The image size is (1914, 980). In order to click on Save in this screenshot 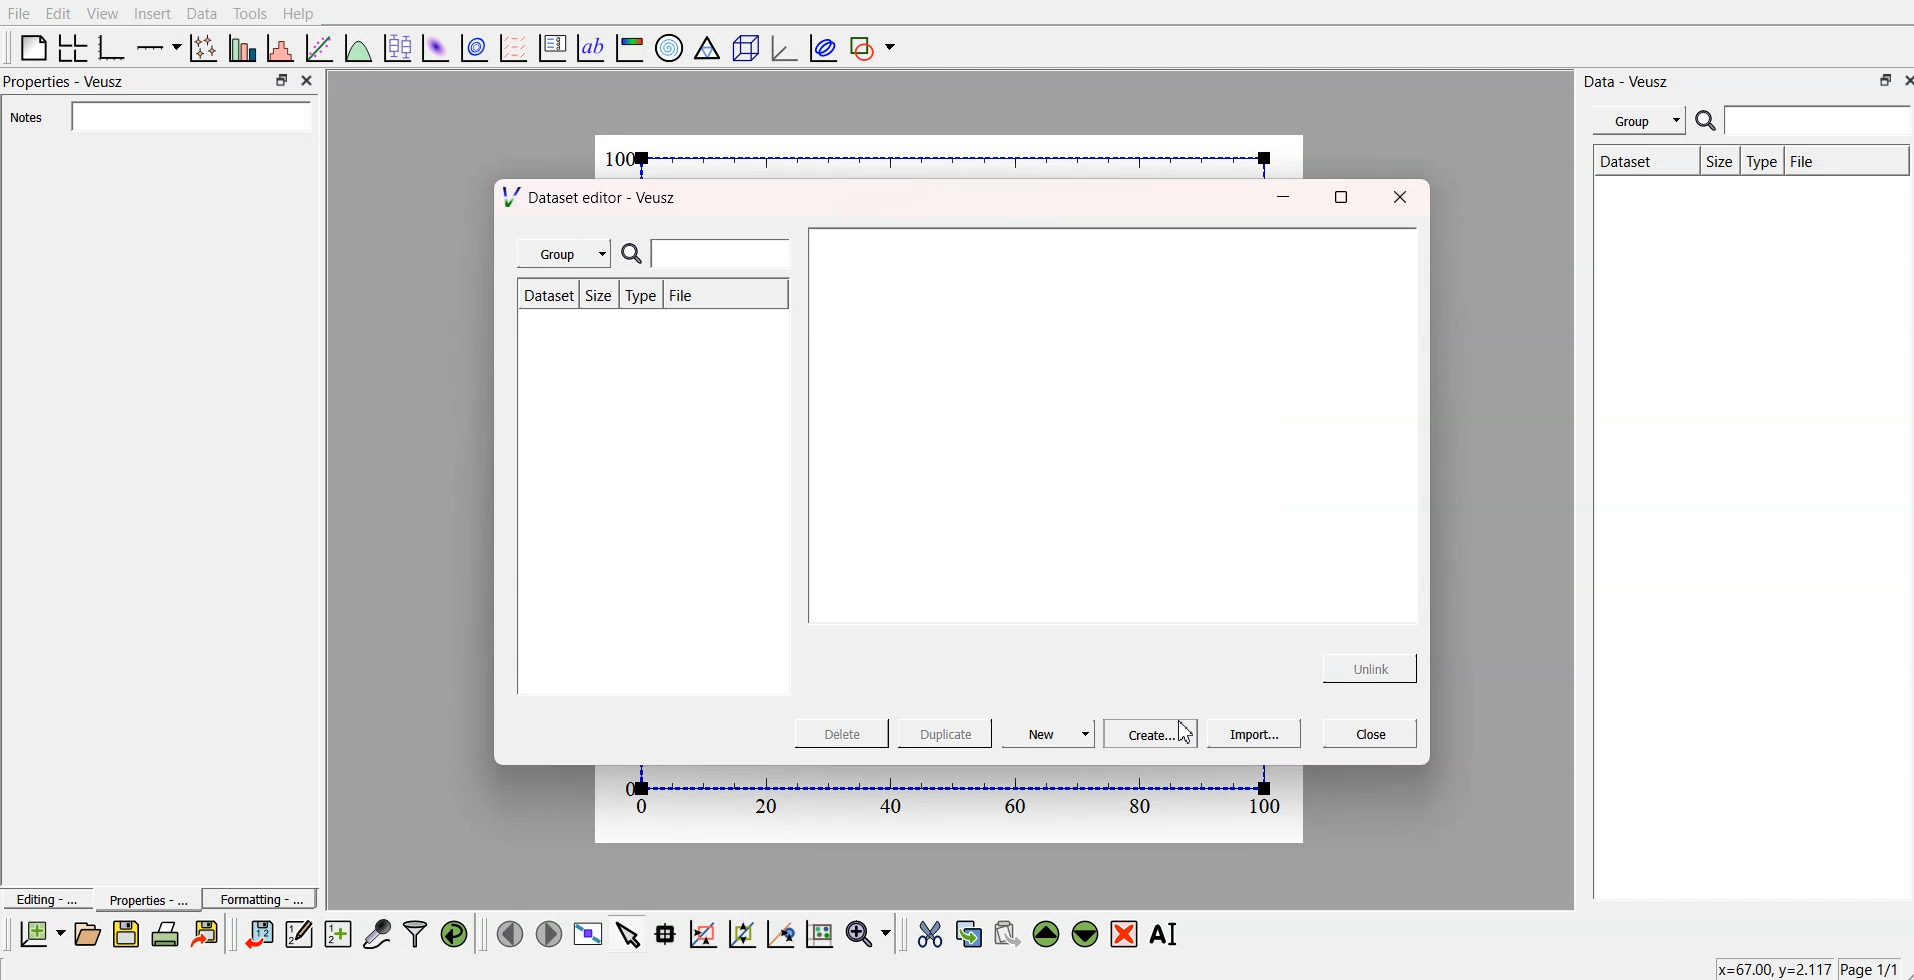, I will do `click(126, 934)`.